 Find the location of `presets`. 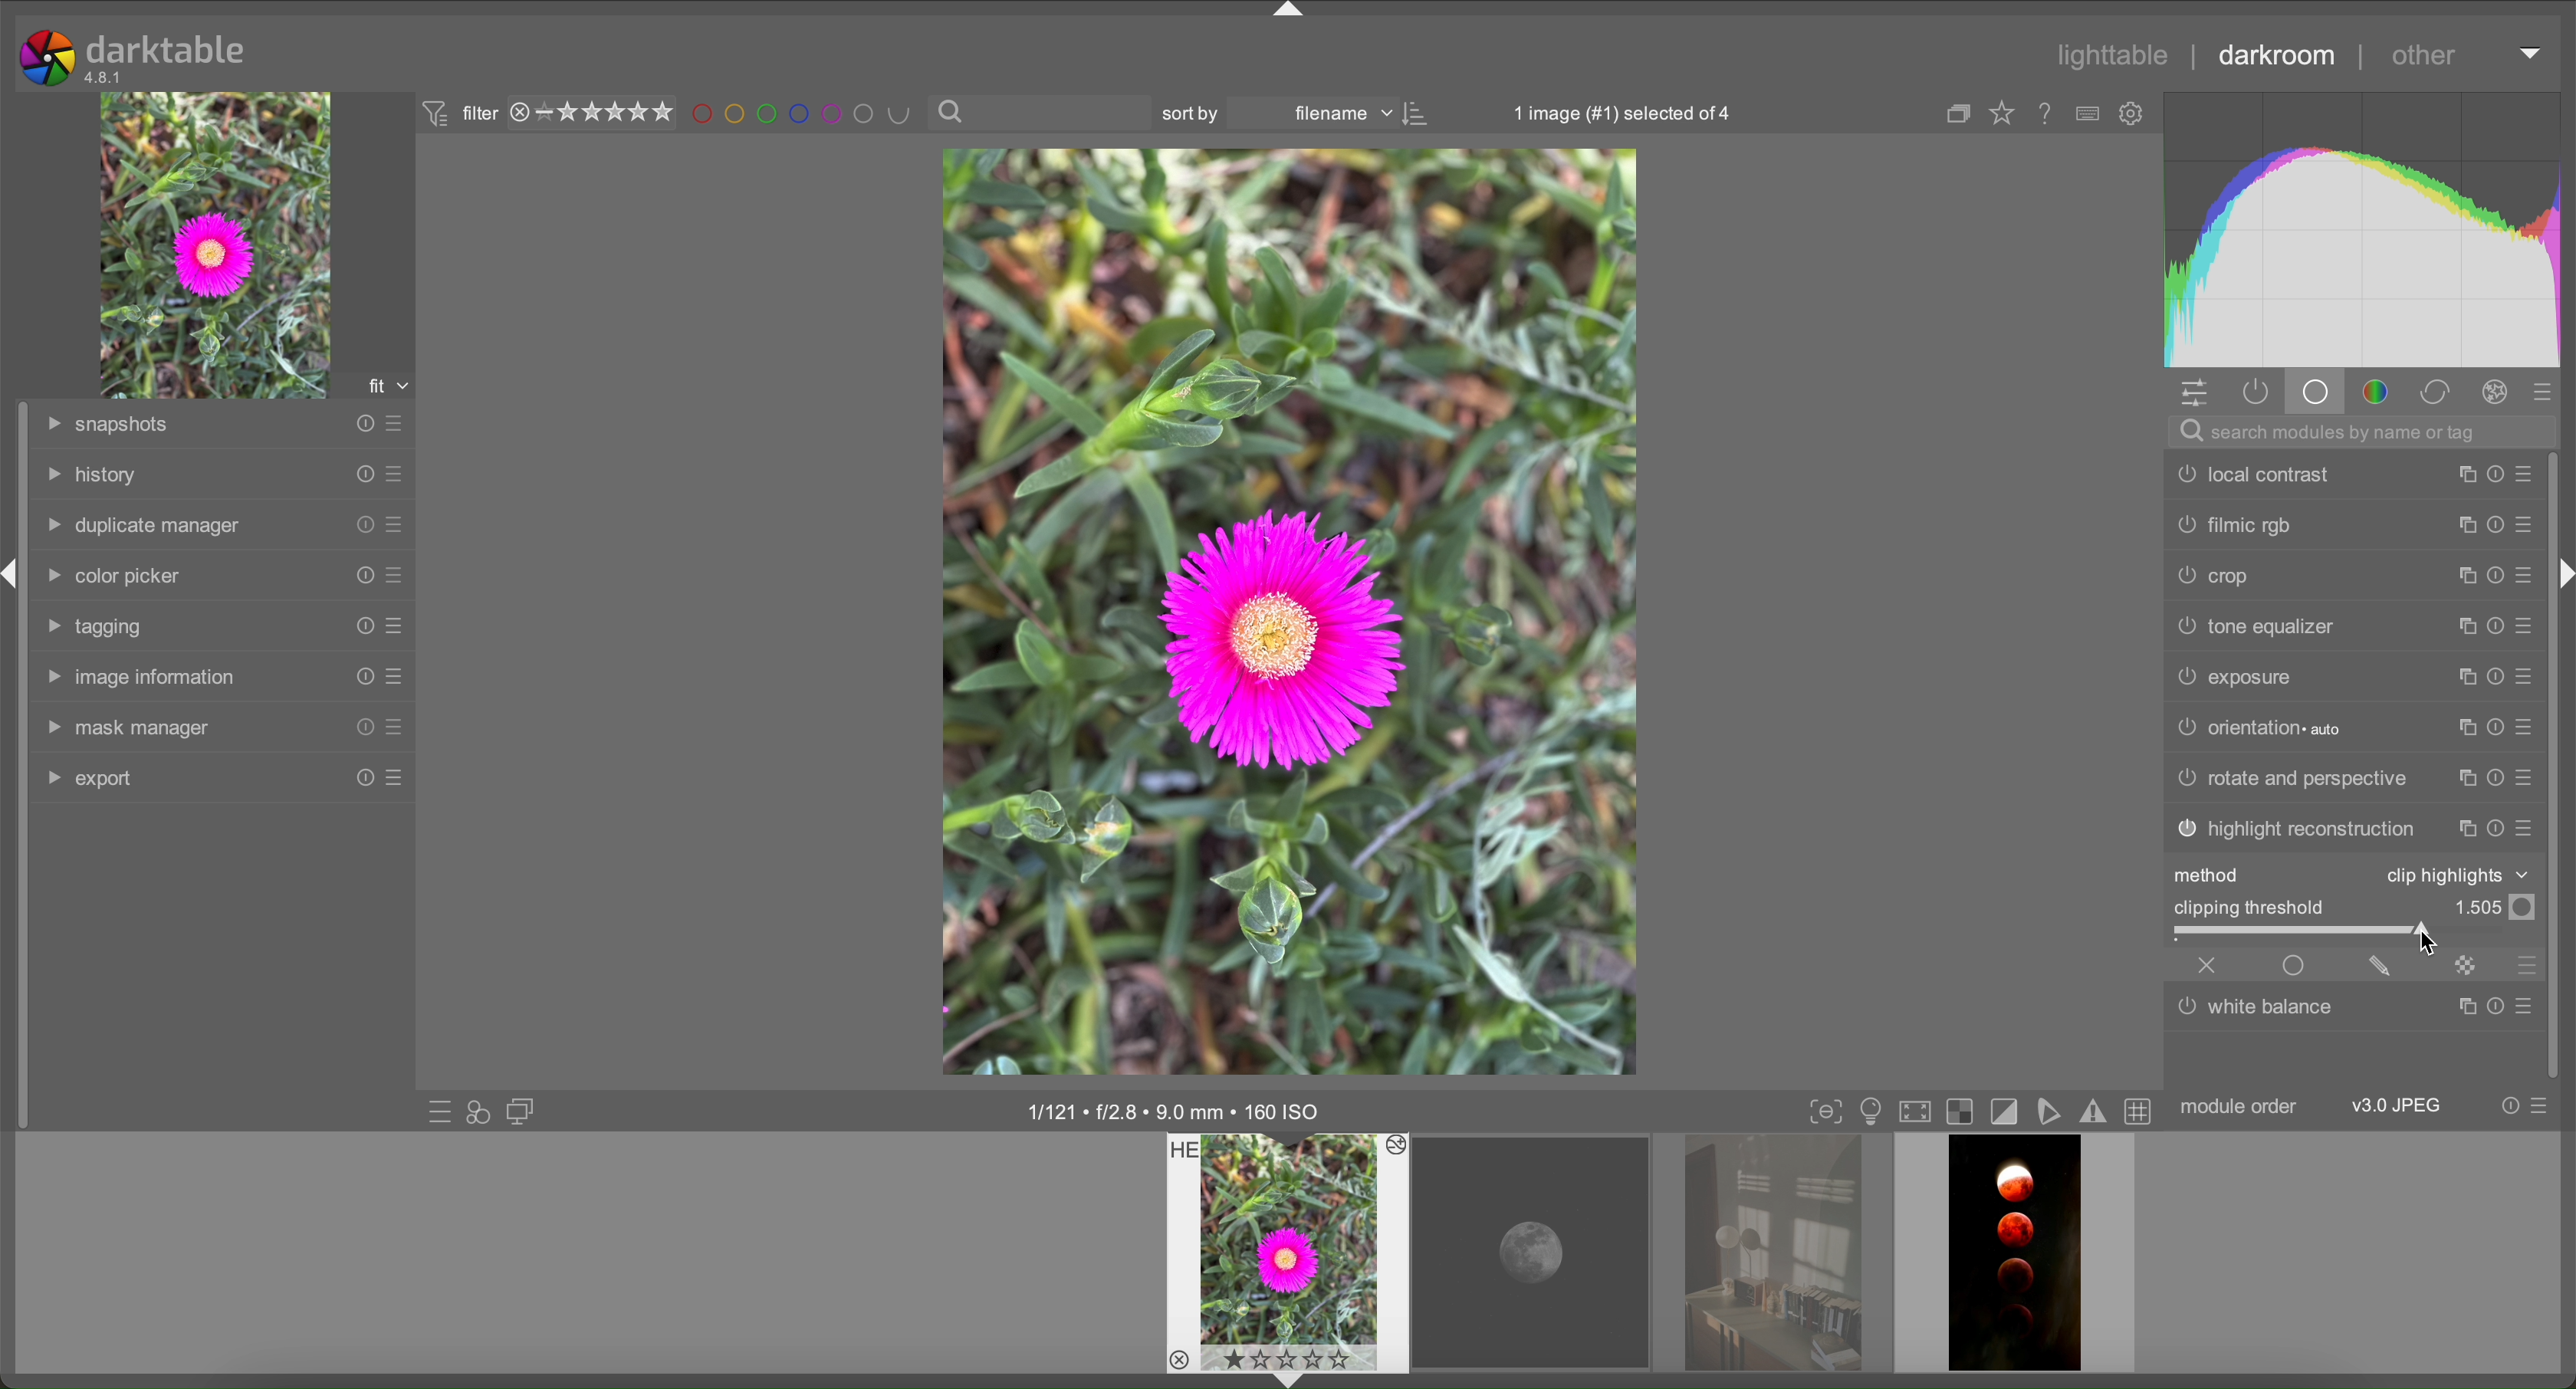

presets is located at coordinates (400, 475).